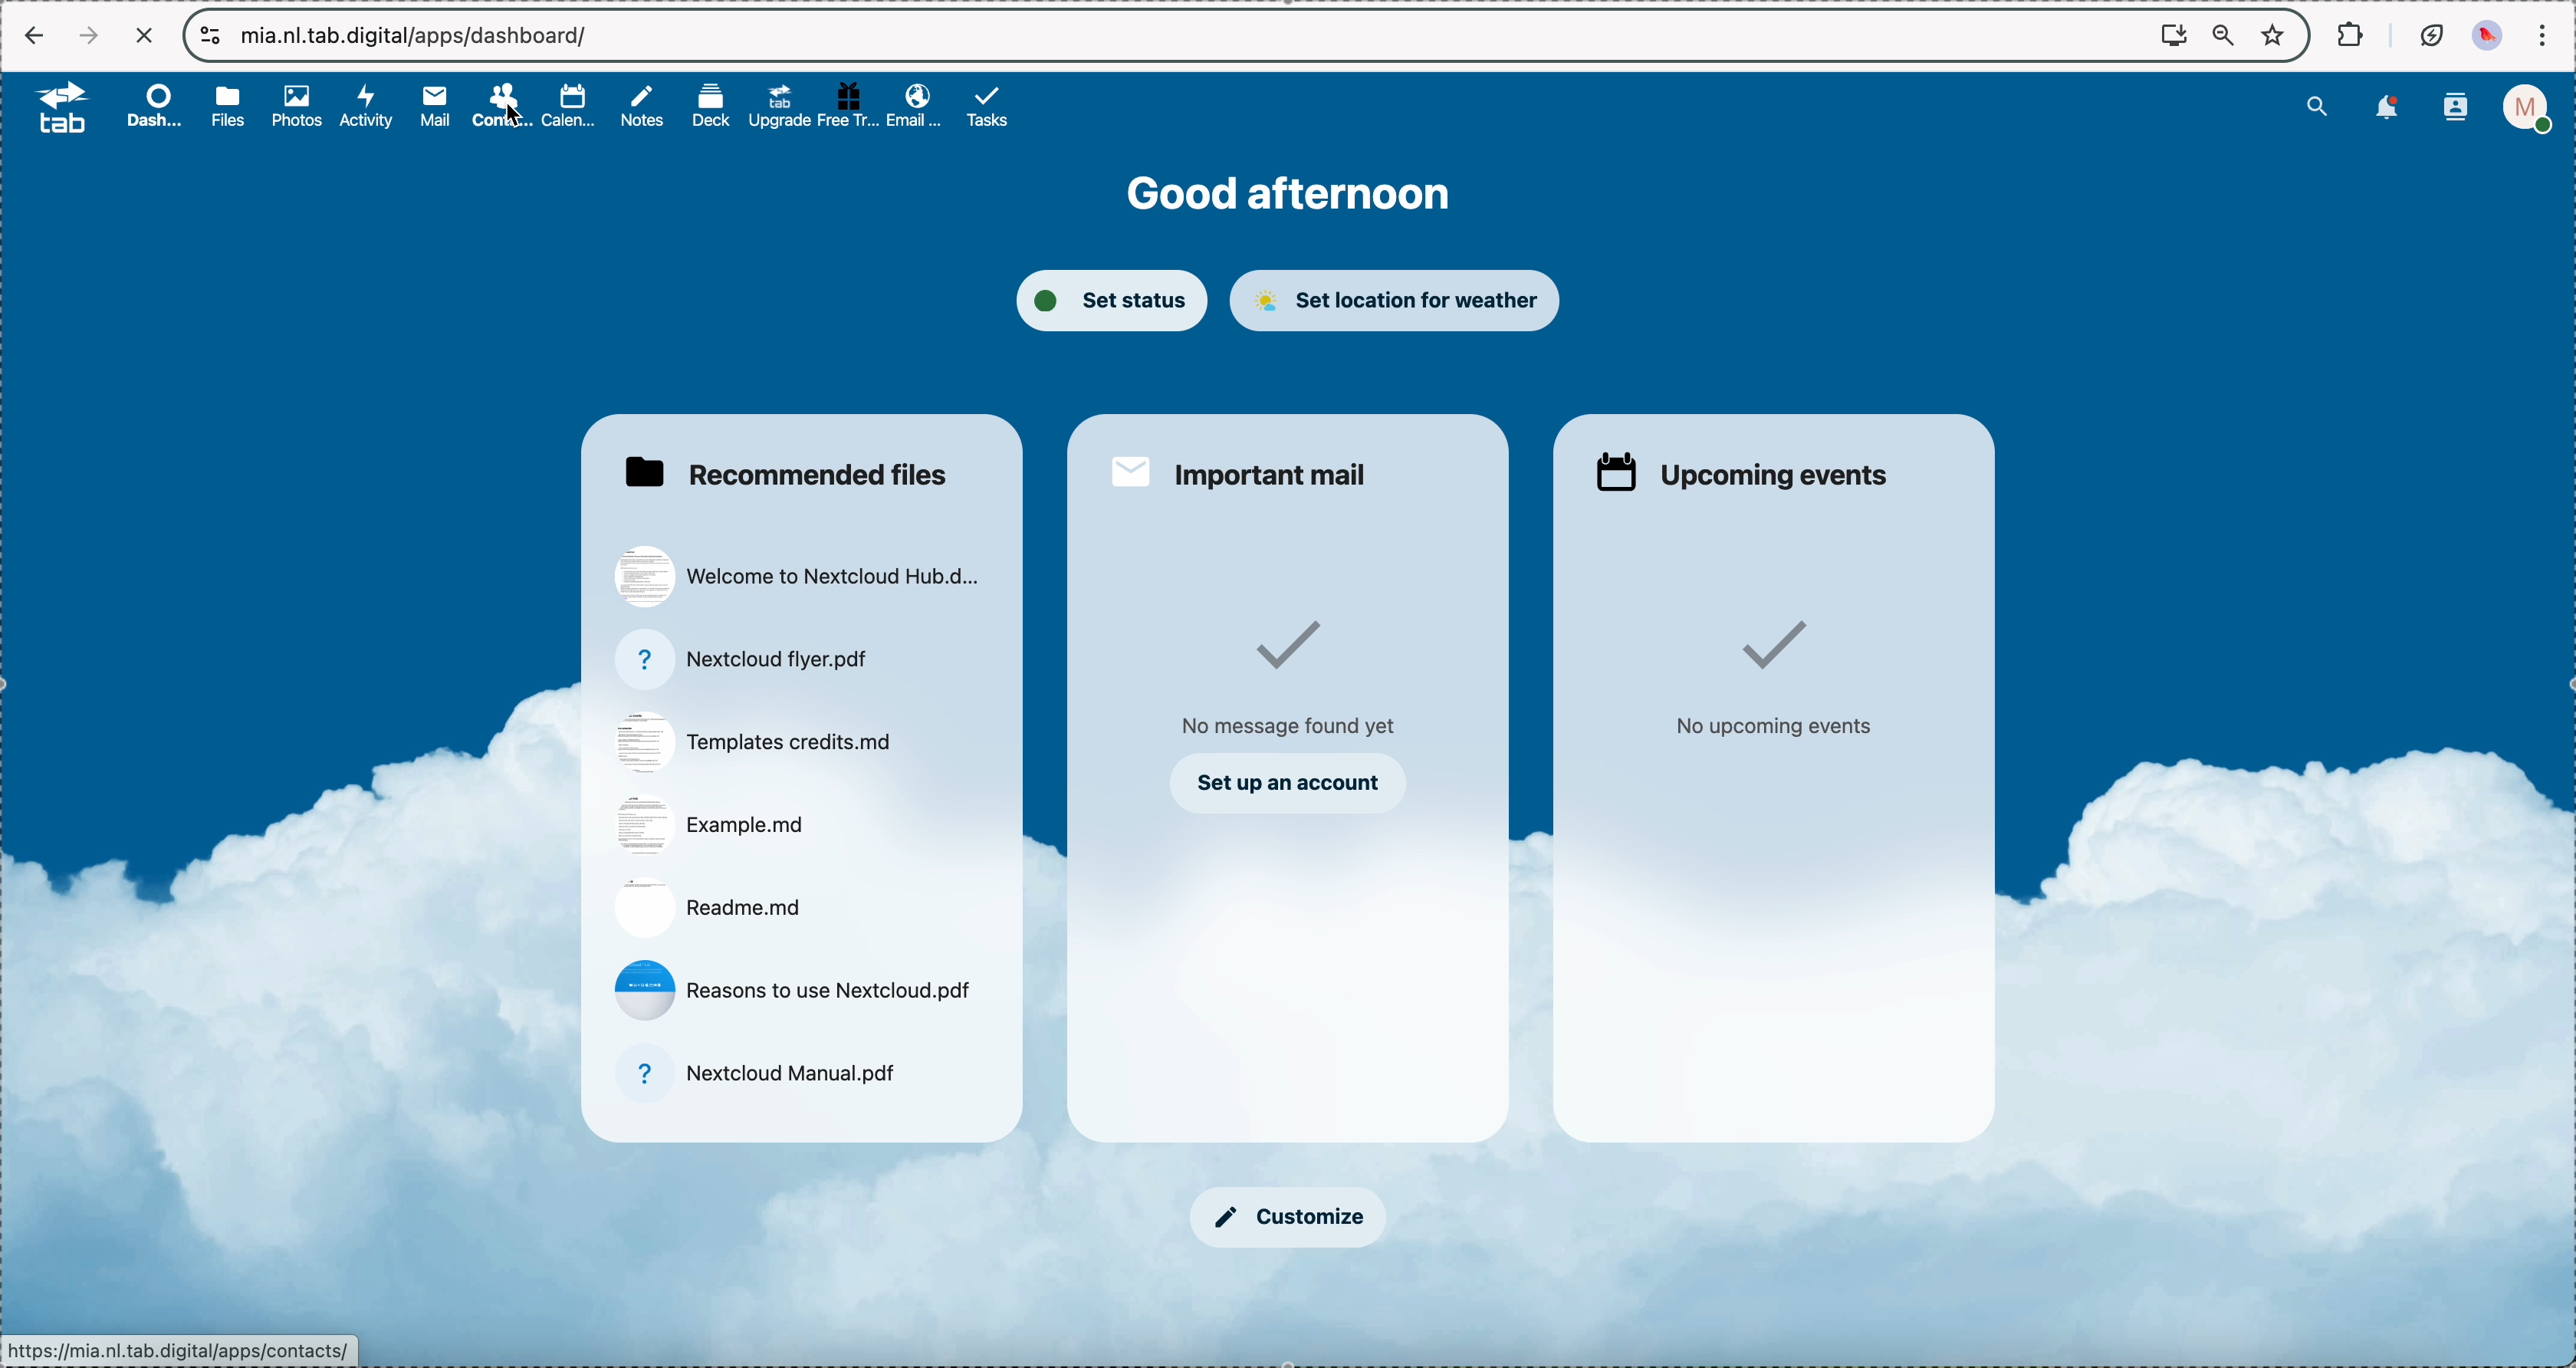  What do you see at coordinates (797, 576) in the screenshot?
I see `file` at bounding box center [797, 576].